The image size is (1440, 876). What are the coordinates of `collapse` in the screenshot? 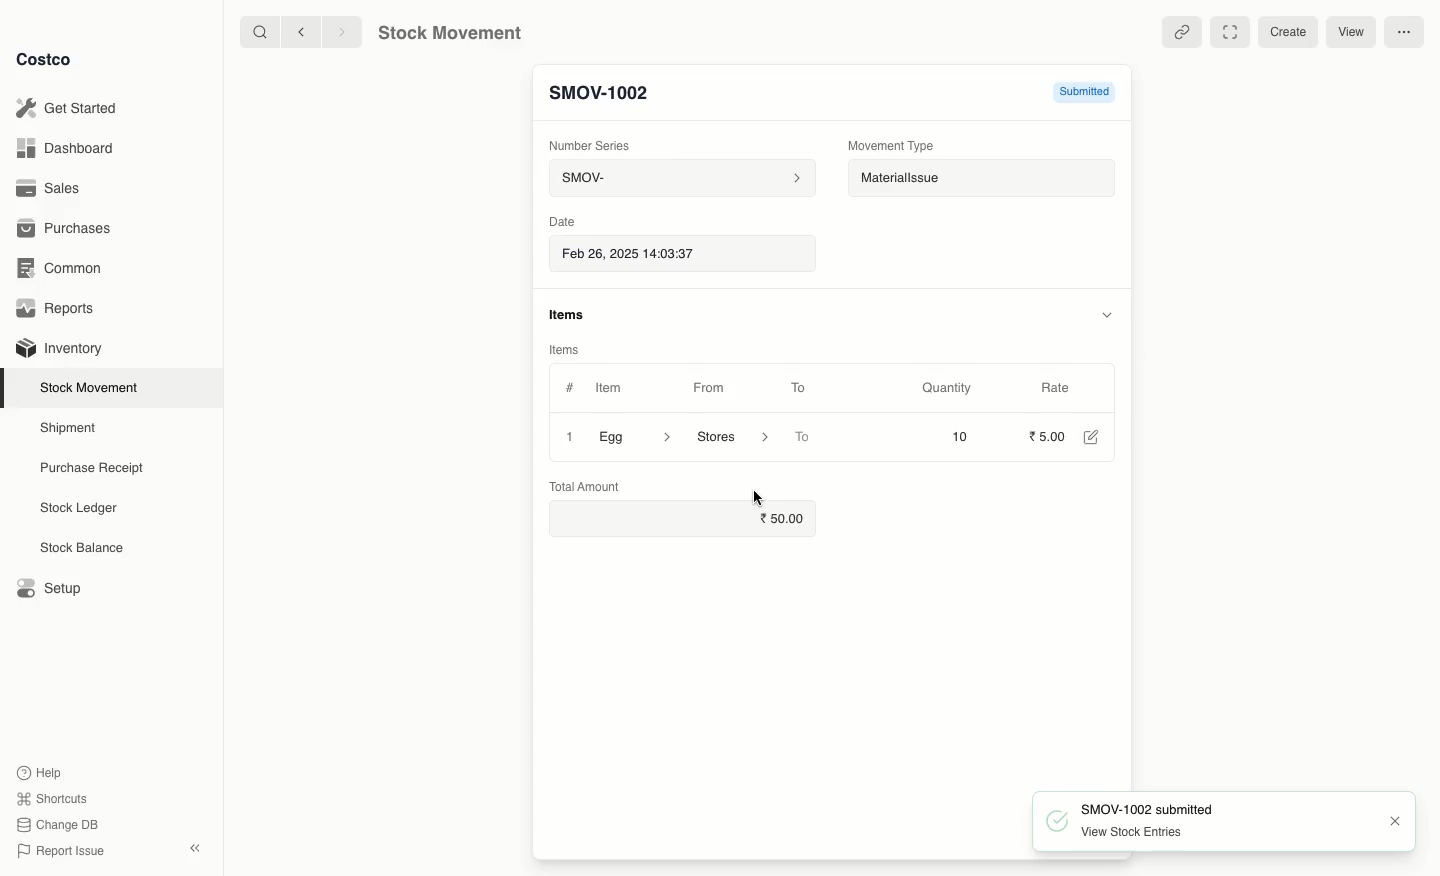 It's located at (194, 847).